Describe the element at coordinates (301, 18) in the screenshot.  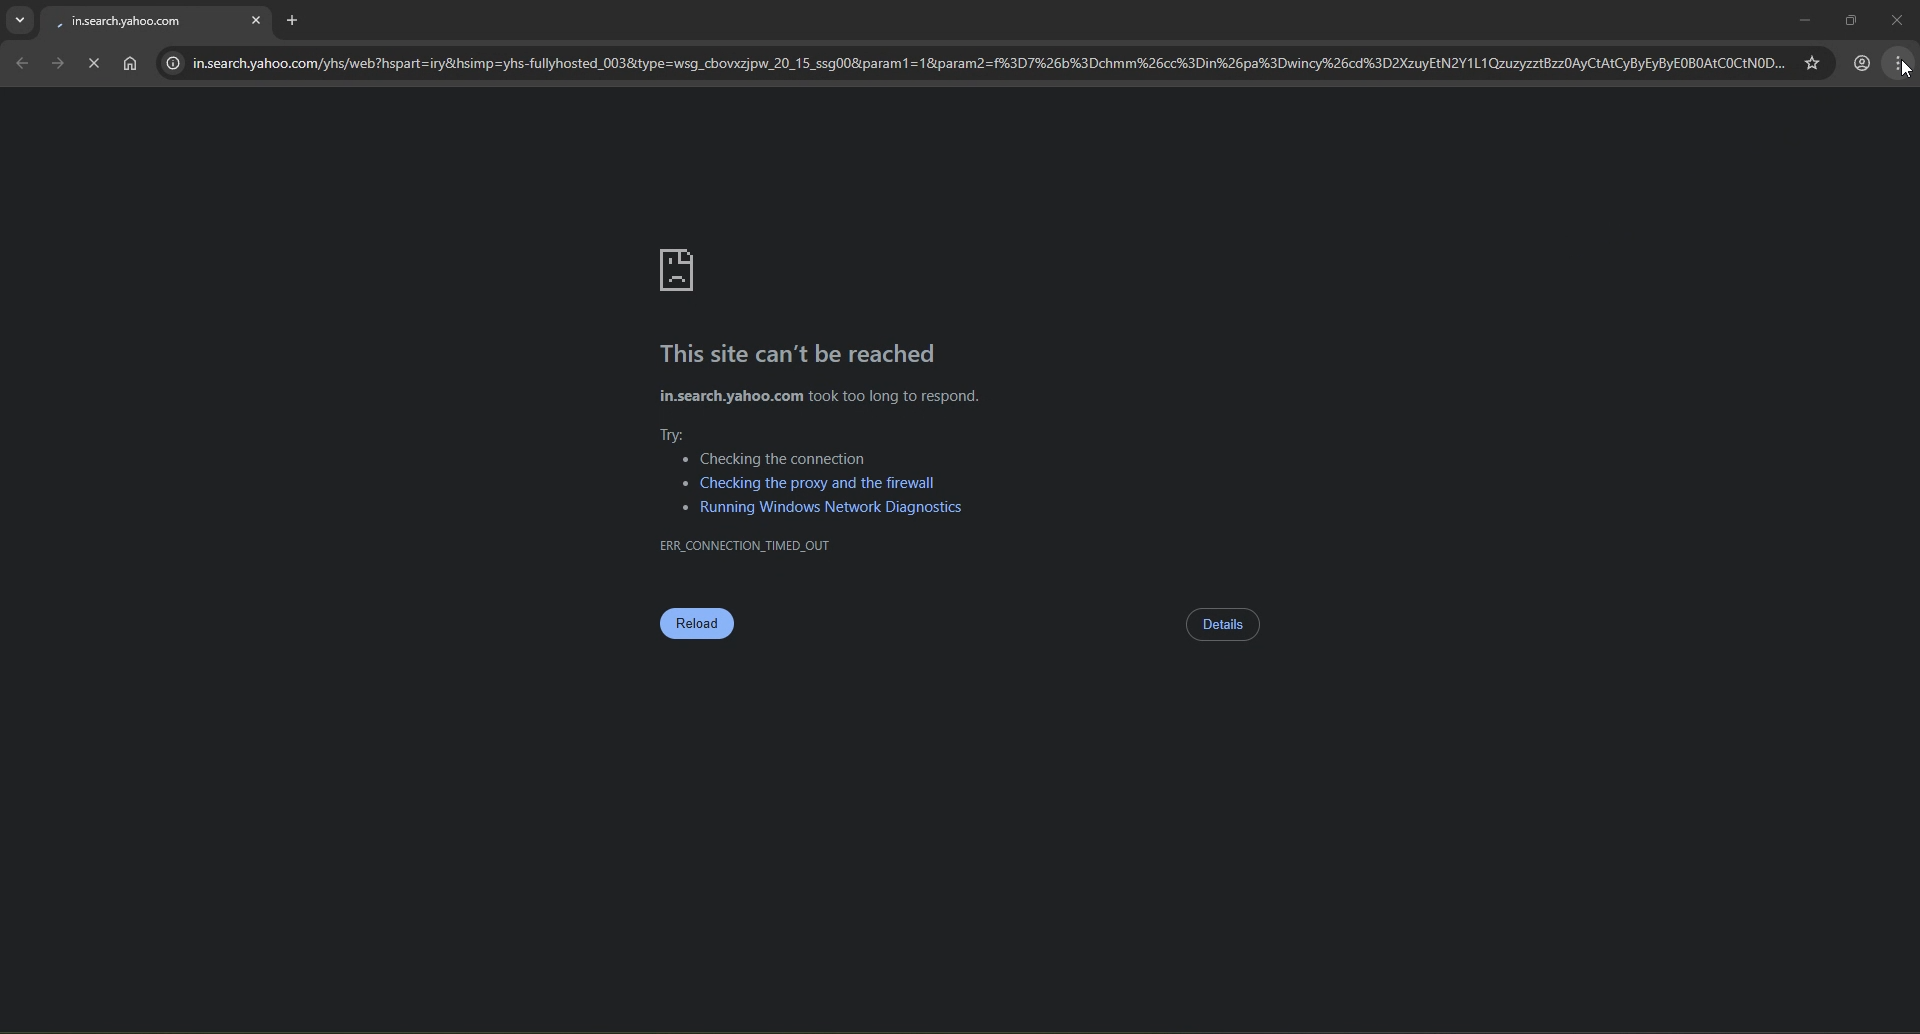
I see `add tab` at that location.